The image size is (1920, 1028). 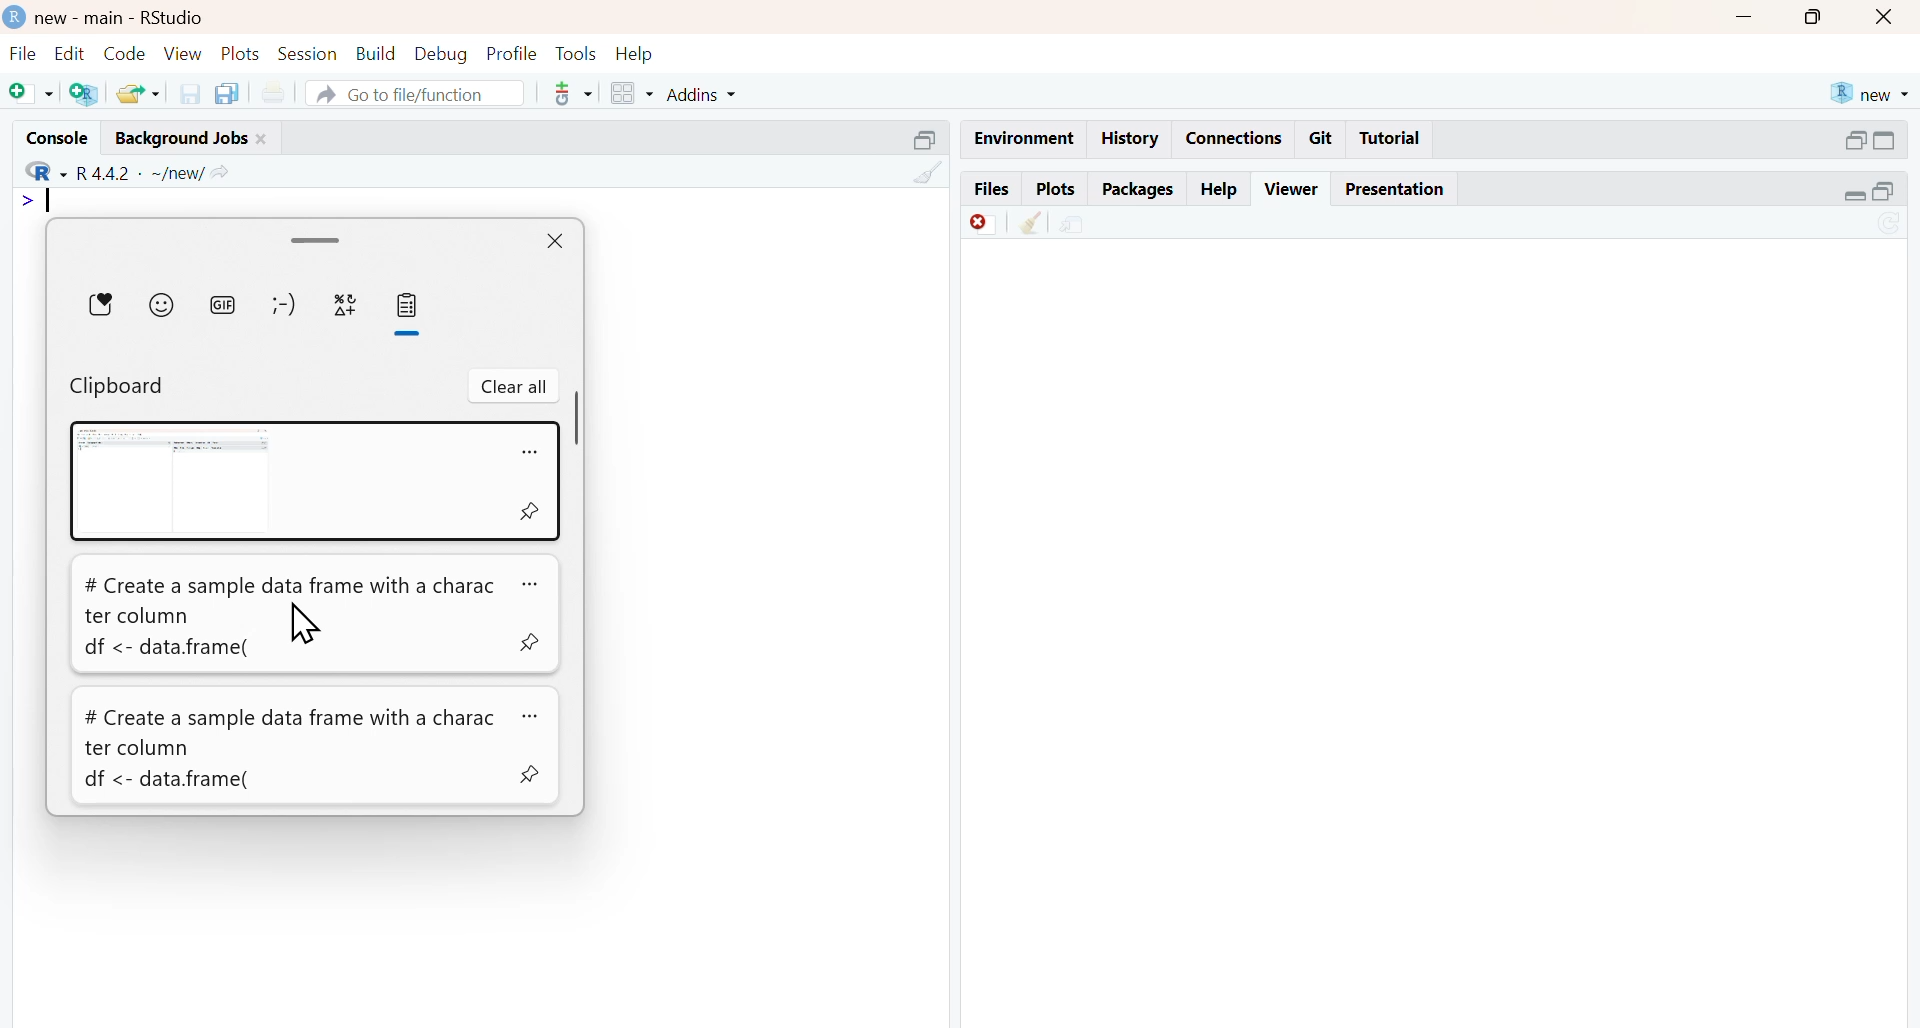 What do you see at coordinates (512, 387) in the screenshot?
I see `clear all` at bounding box center [512, 387].